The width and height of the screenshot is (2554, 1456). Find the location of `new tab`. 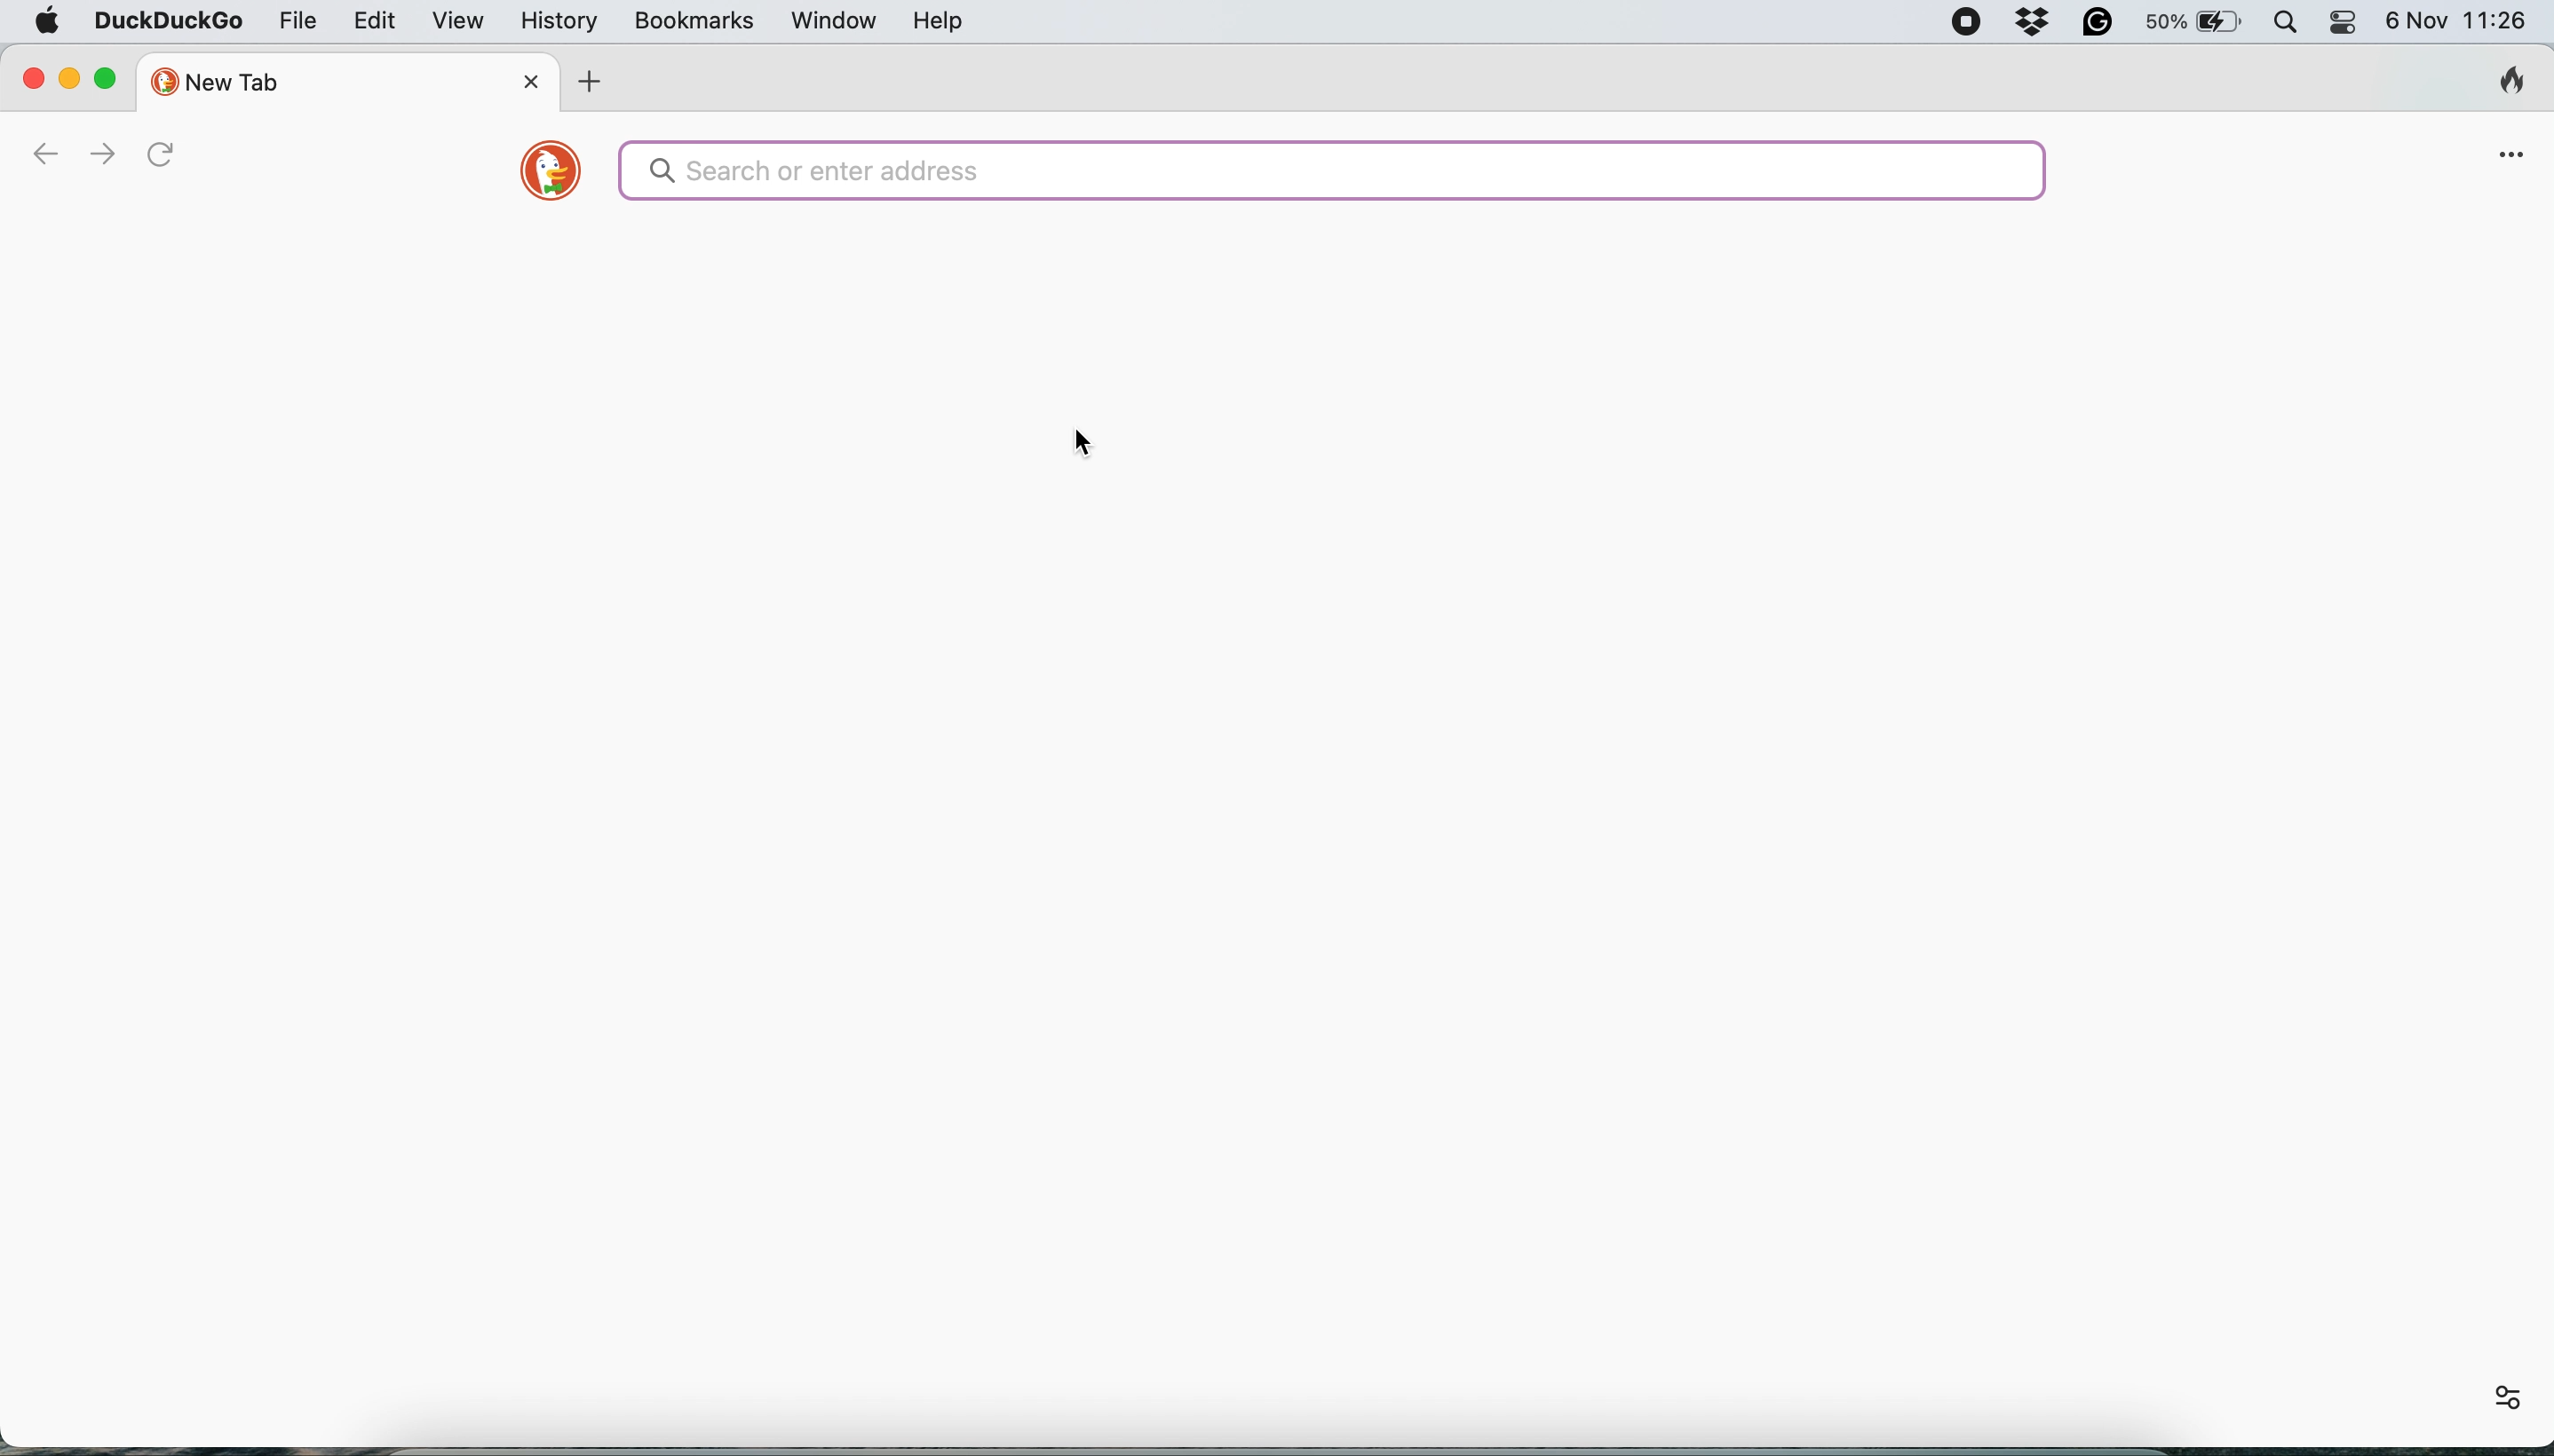

new tab is located at coordinates (588, 77).